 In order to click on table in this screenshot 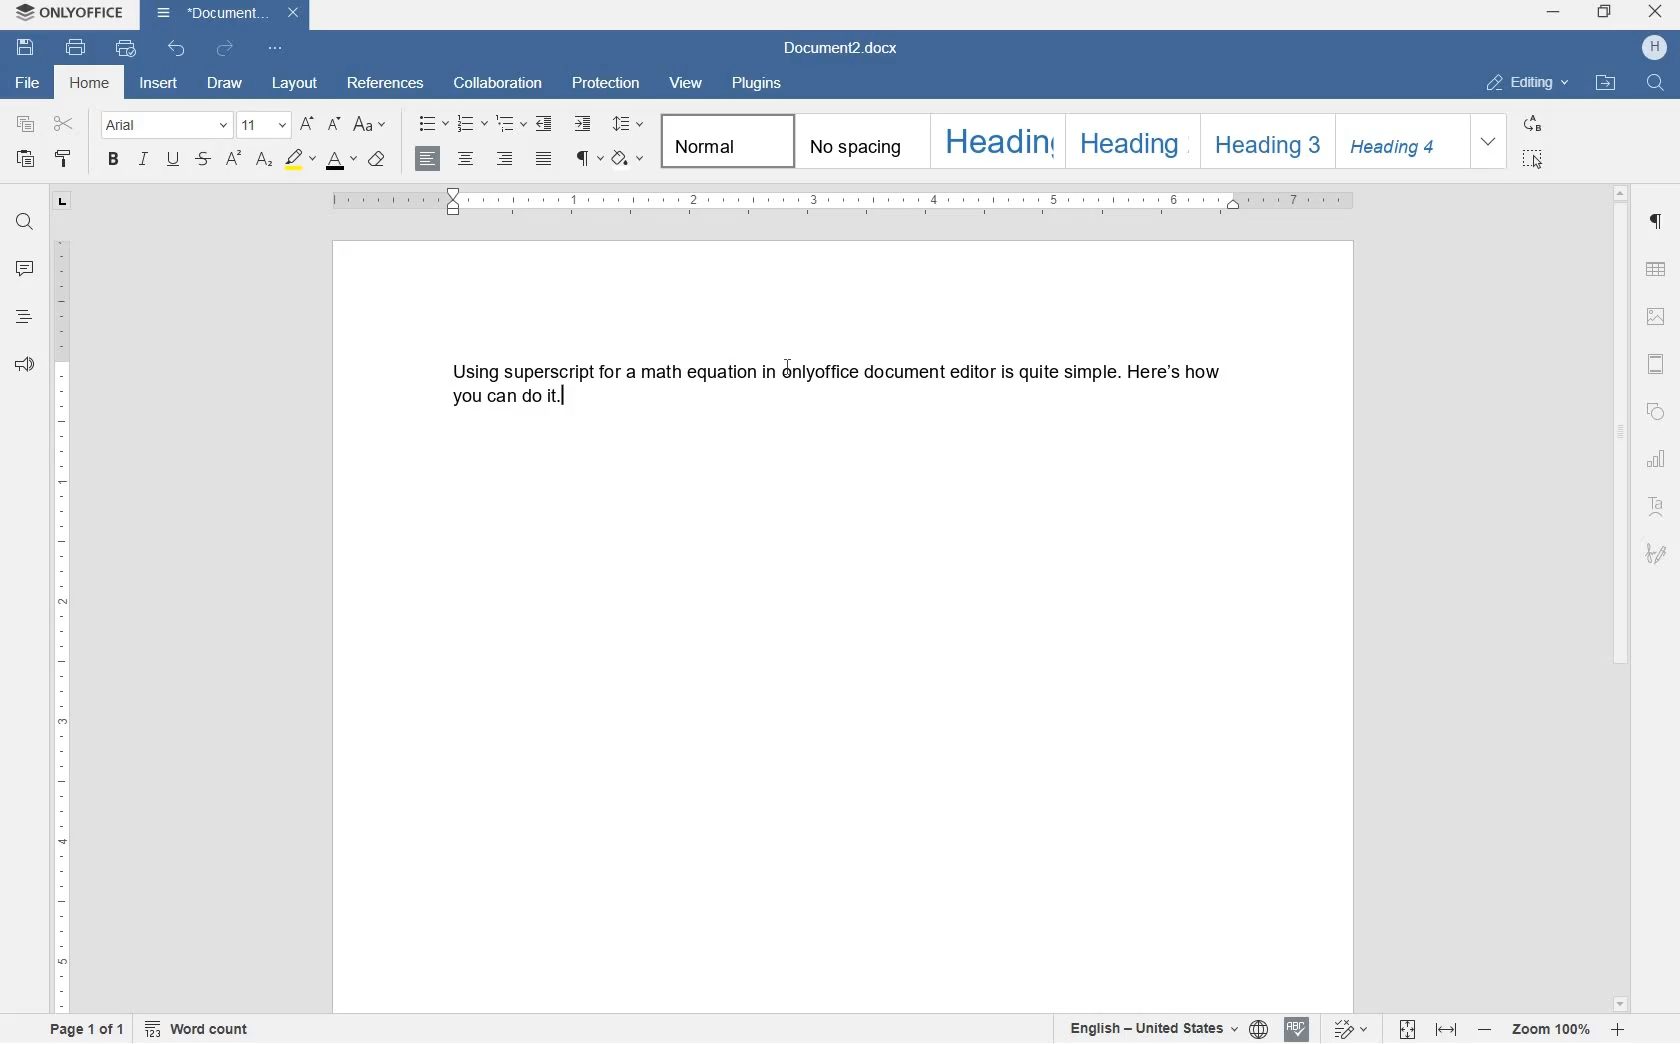, I will do `click(1657, 270)`.